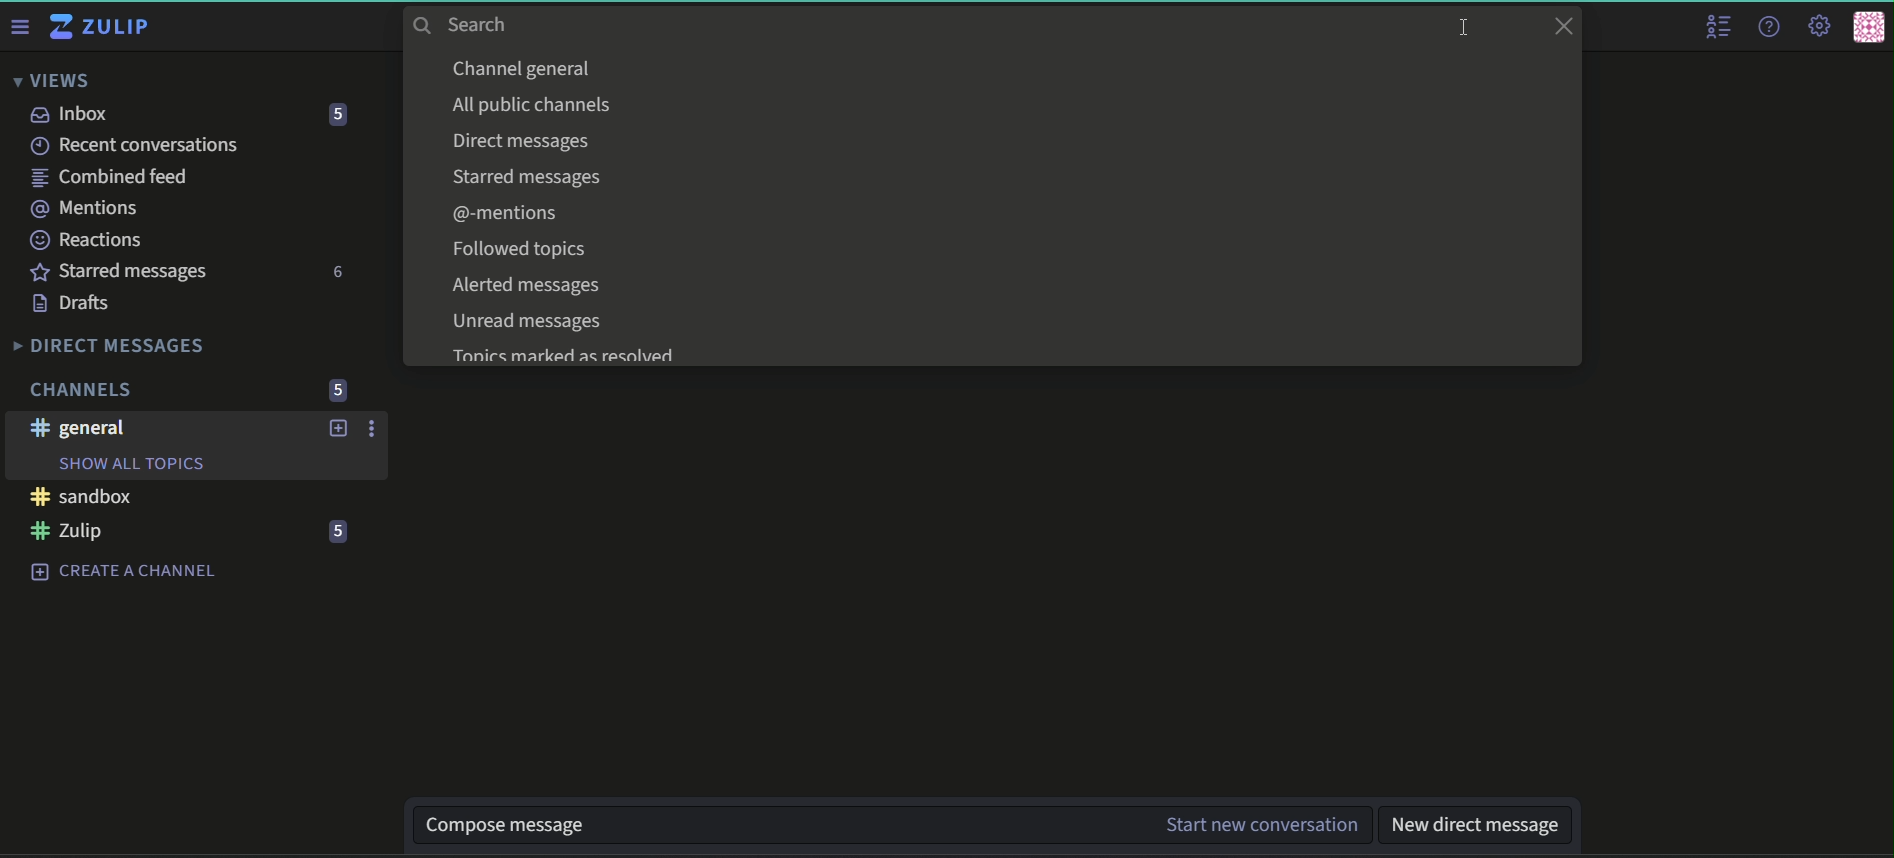 Image resolution: width=1894 pixels, height=858 pixels. I want to click on textbox, so click(895, 824).